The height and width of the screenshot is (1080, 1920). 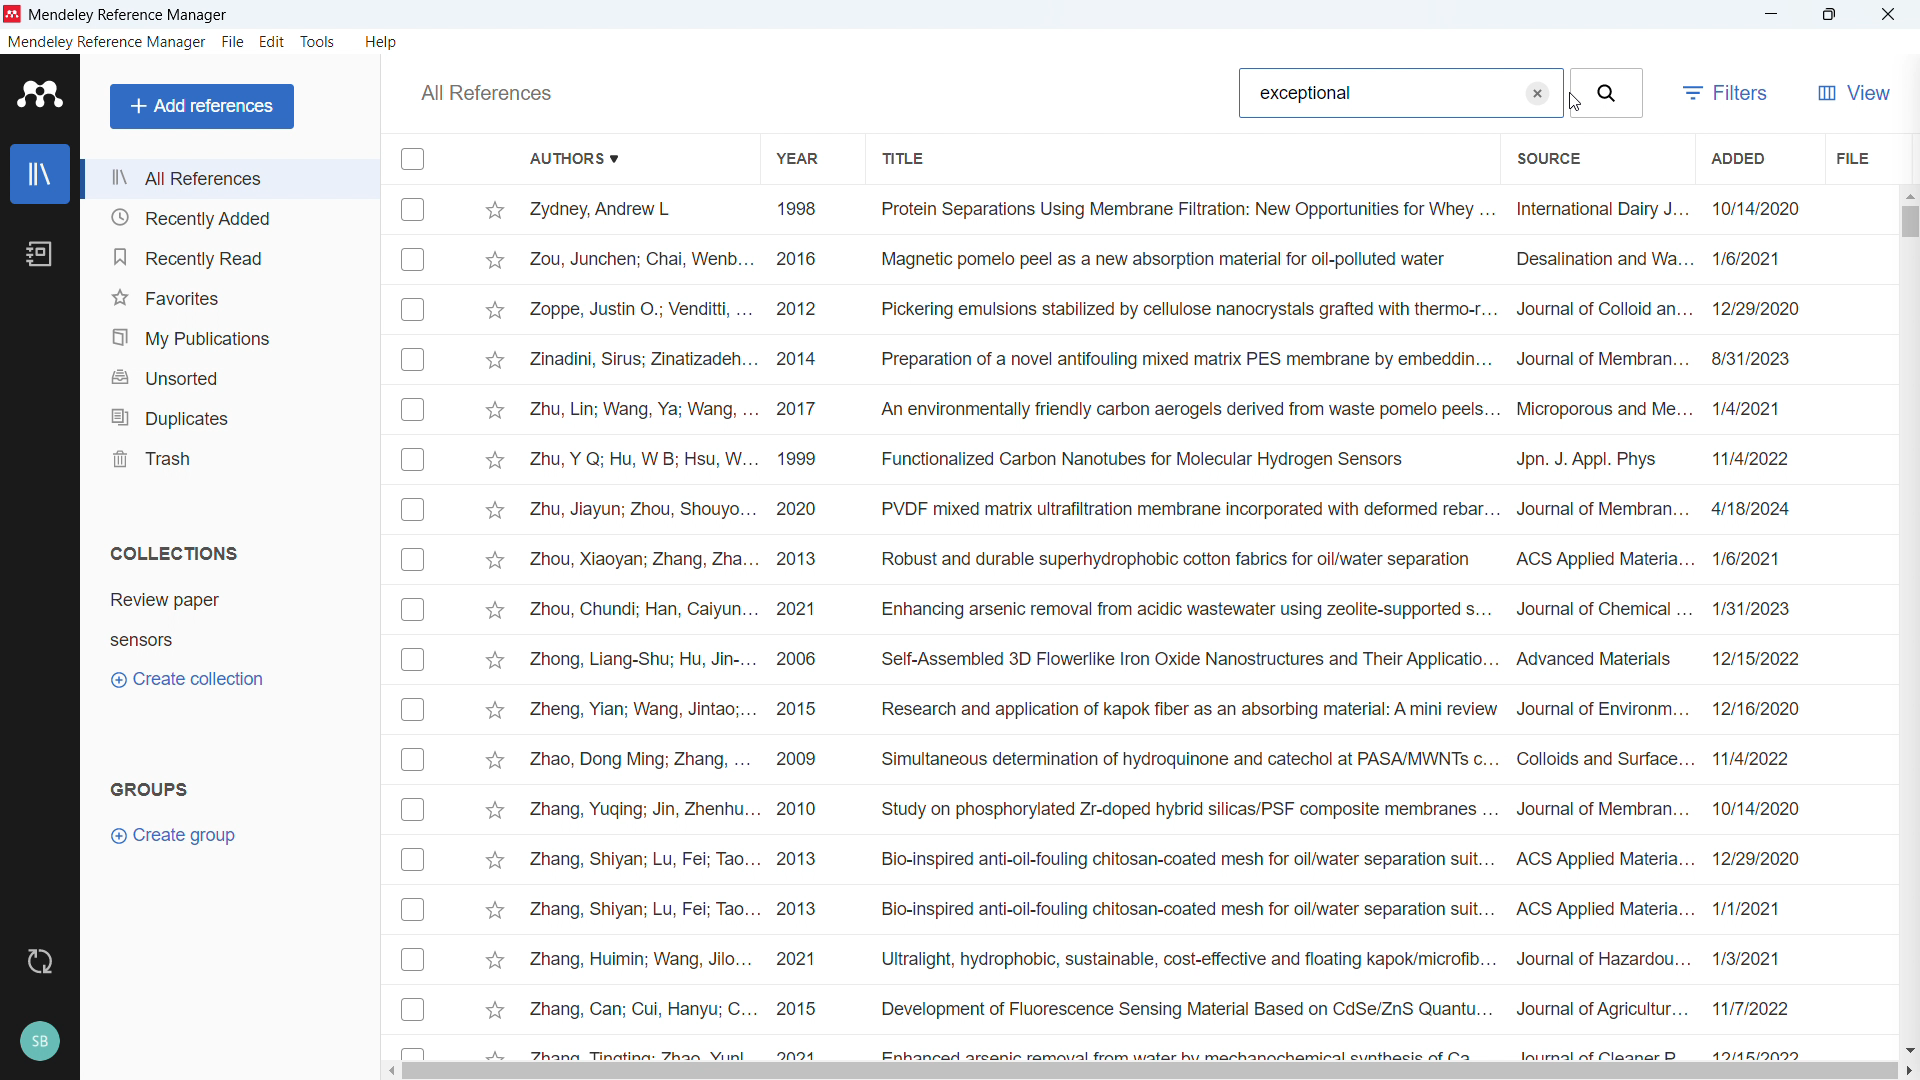 I want to click on cursor, so click(x=1572, y=104).